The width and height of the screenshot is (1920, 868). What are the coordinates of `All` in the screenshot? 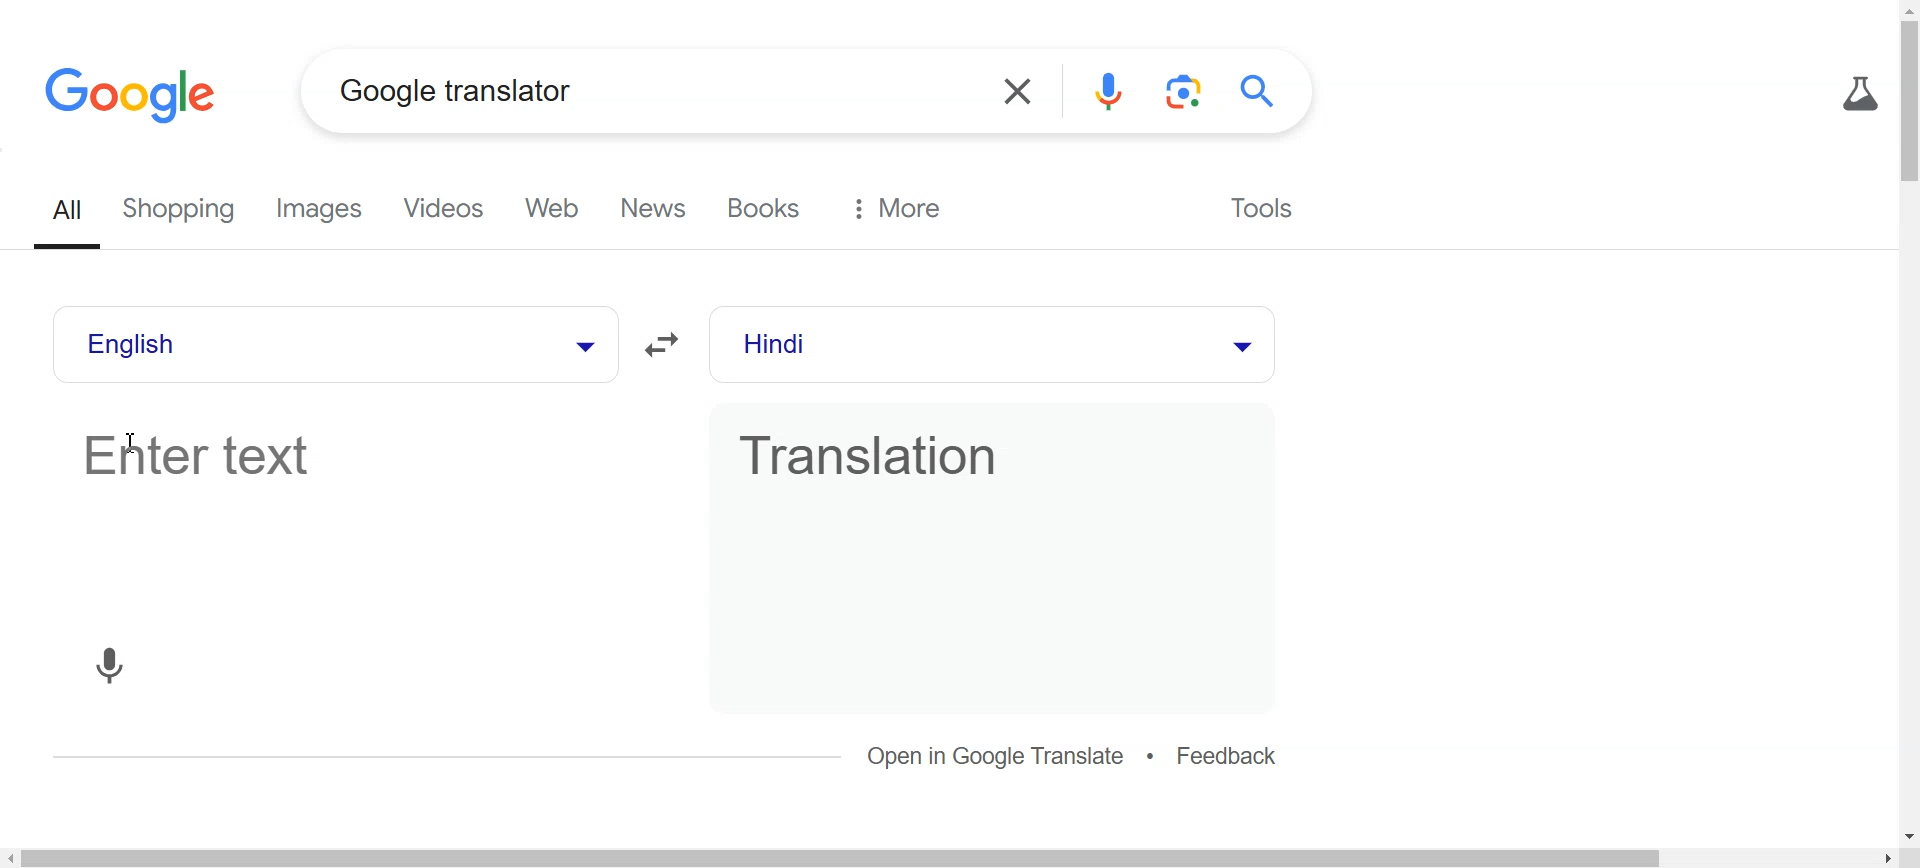 It's located at (71, 212).